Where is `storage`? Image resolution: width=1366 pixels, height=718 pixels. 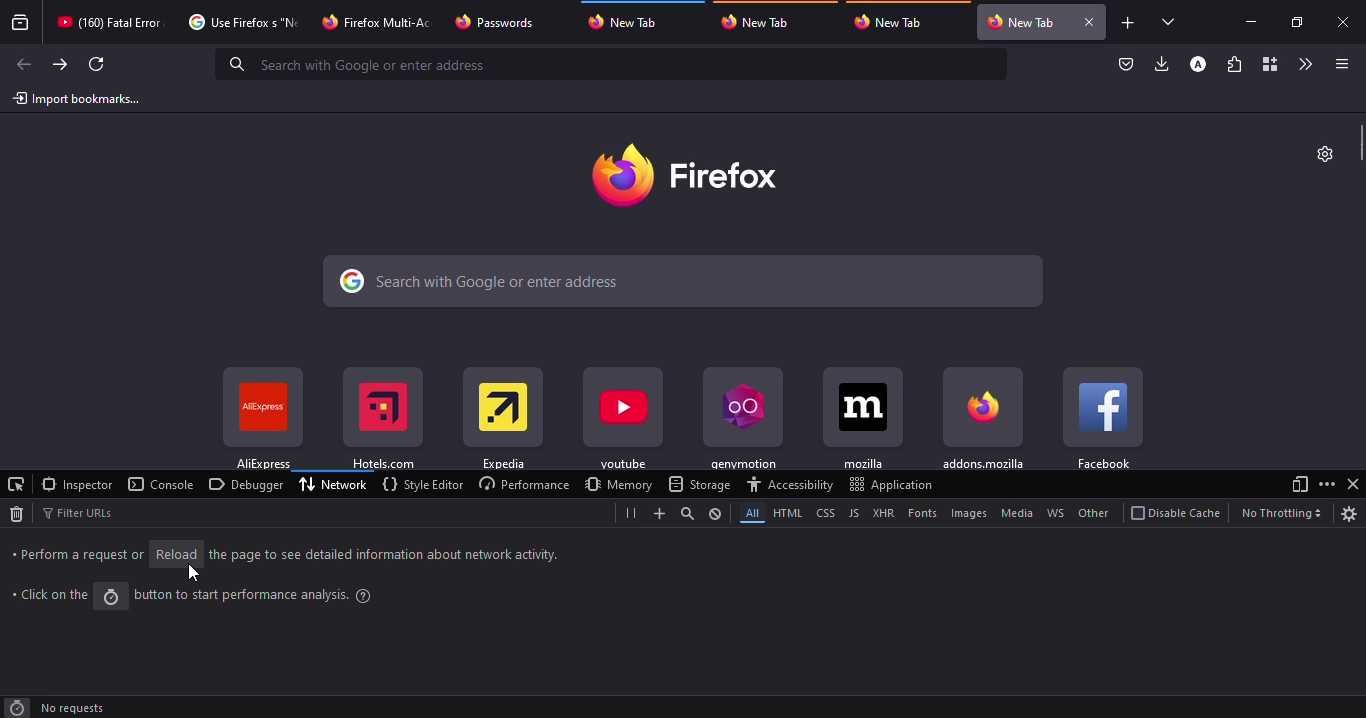
storage is located at coordinates (699, 484).